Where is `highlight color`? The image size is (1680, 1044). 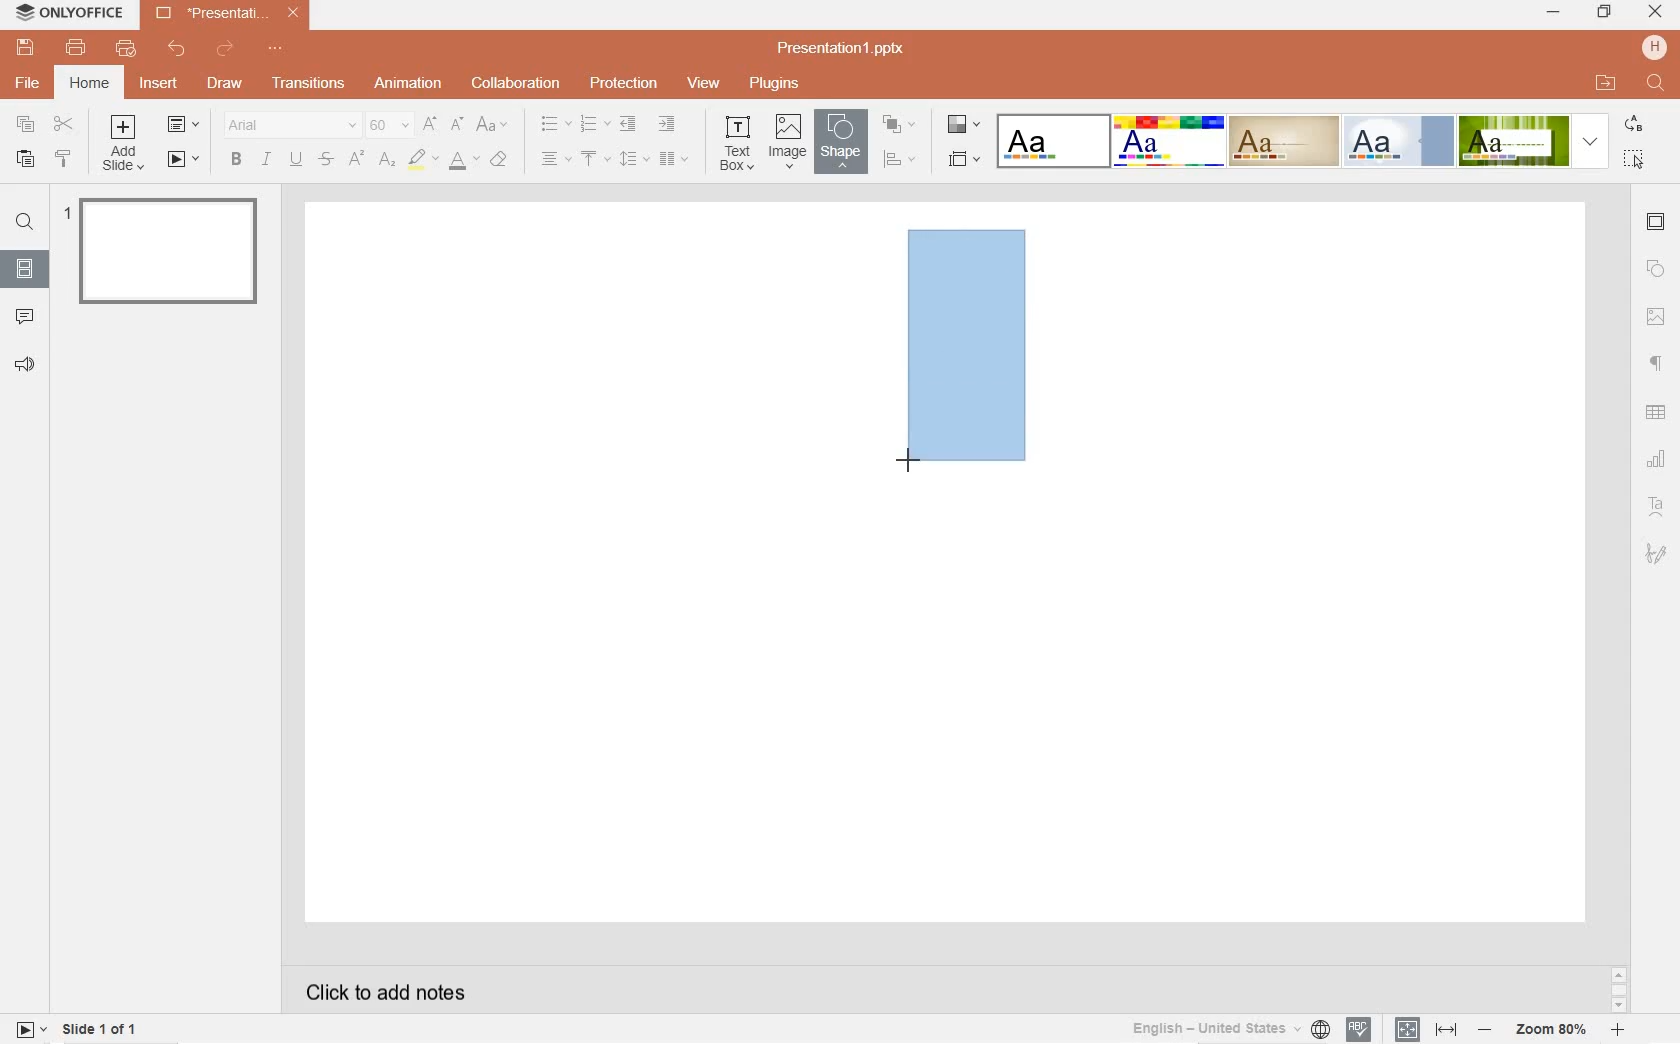 highlight color is located at coordinates (423, 160).